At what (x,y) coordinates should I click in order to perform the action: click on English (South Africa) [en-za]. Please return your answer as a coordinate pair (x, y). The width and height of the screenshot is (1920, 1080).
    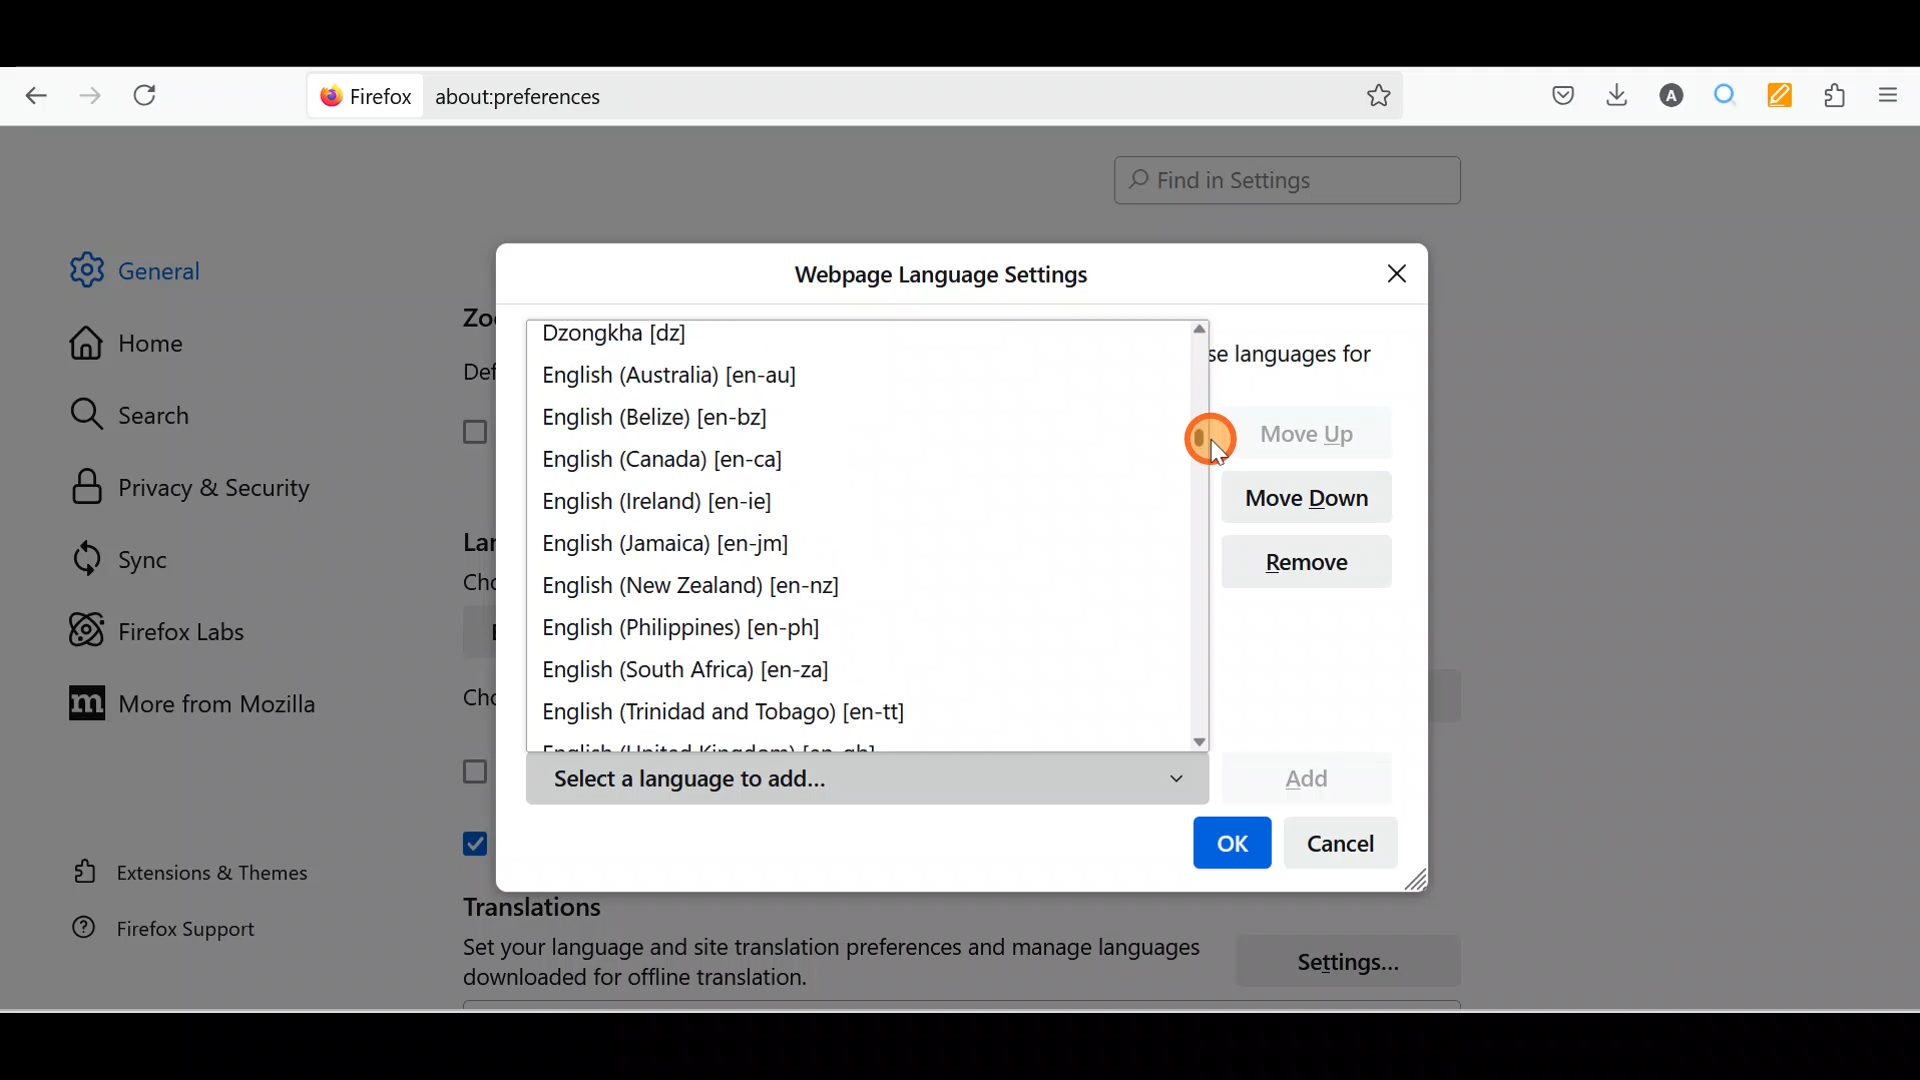
    Looking at the image, I should click on (700, 673).